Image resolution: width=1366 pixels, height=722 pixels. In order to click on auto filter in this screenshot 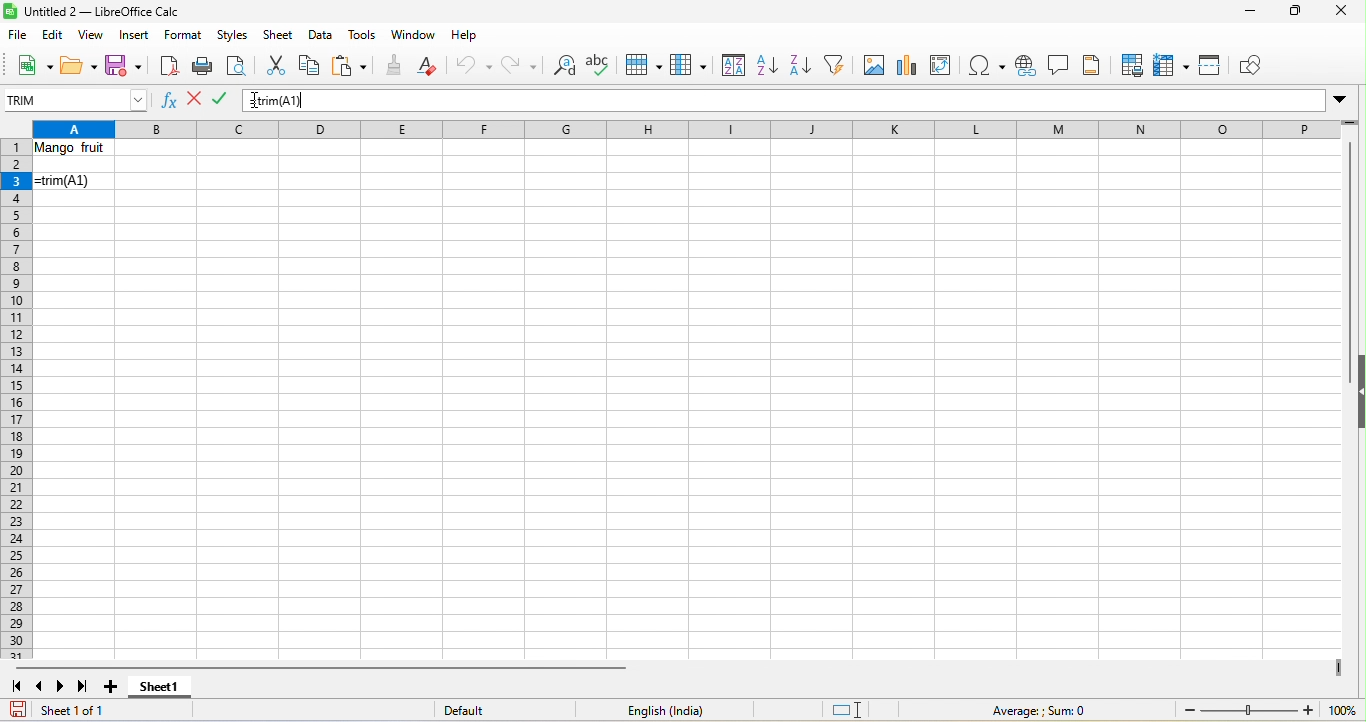, I will do `click(837, 67)`.